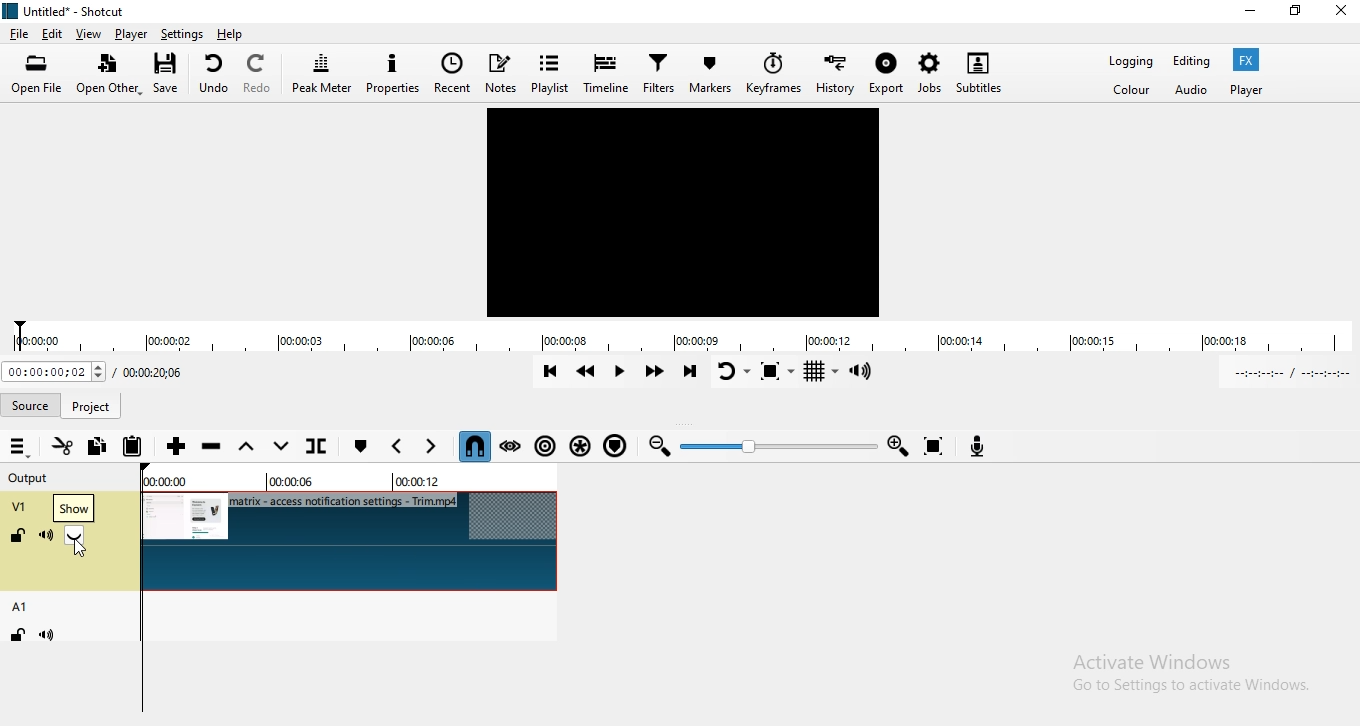  Describe the element at coordinates (455, 74) in the screenshot. I see `Recent` at that location.